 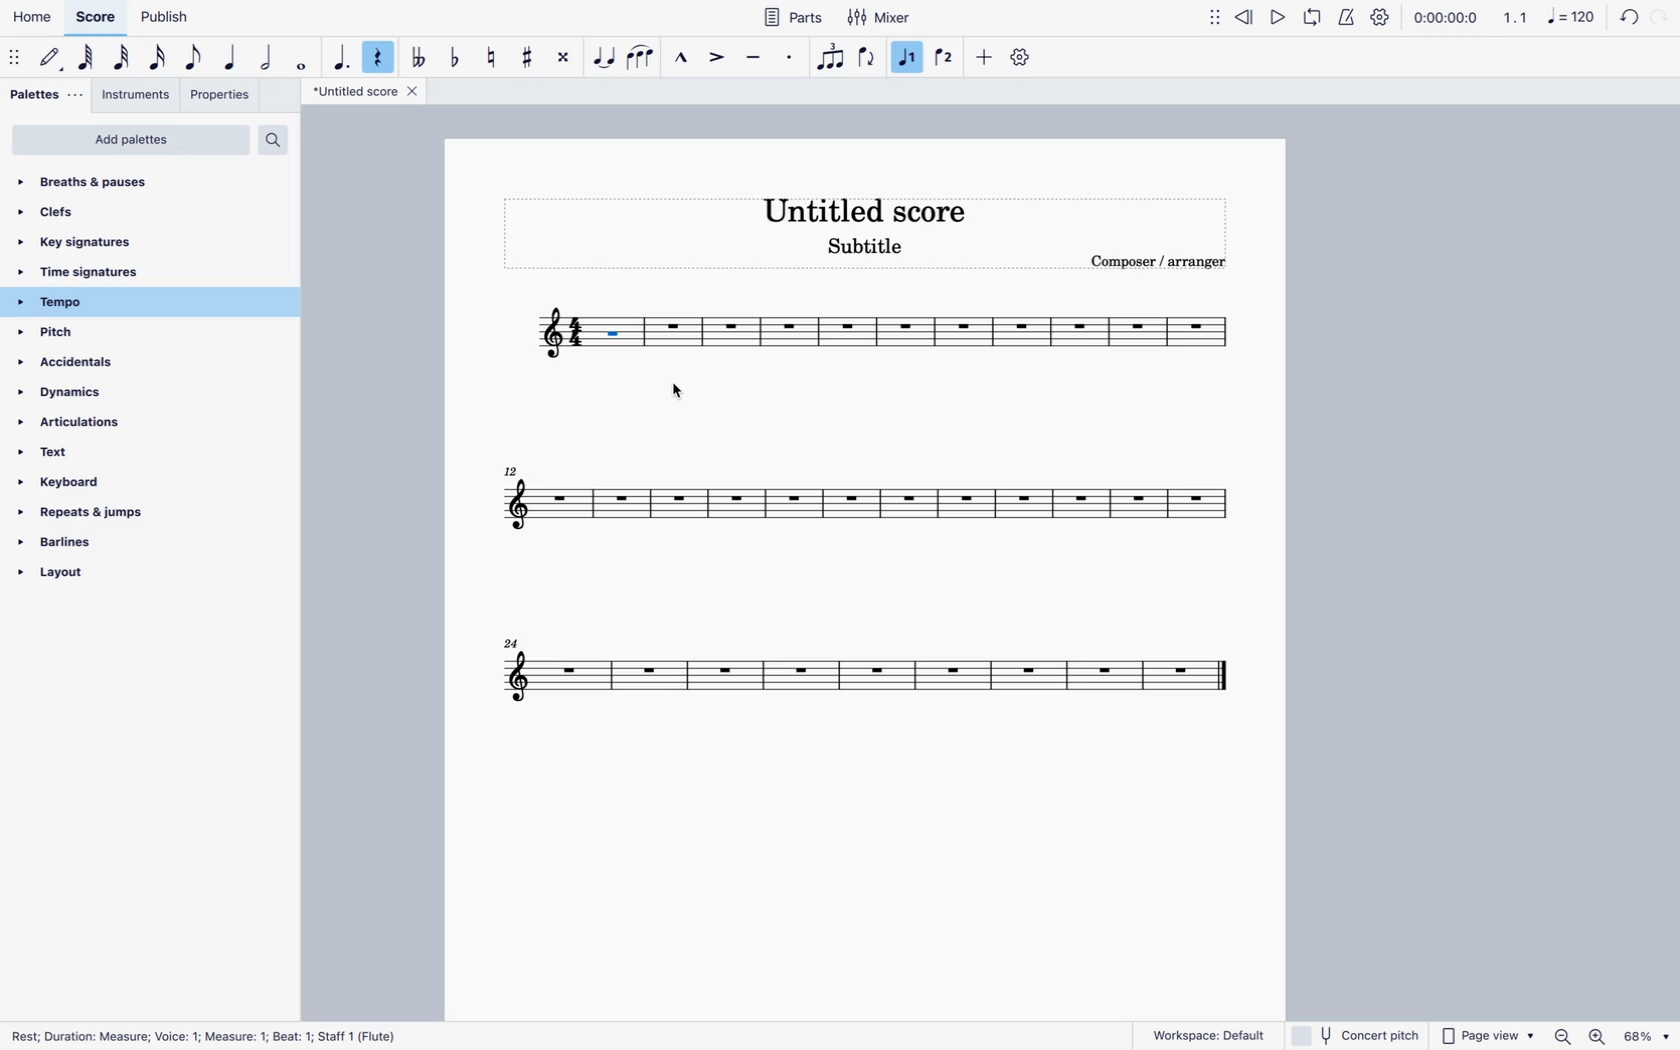 What do you see at coordinates (98, 514) in the screenshot?
I see `repeats & jumps` at bounding box center [98, 514].